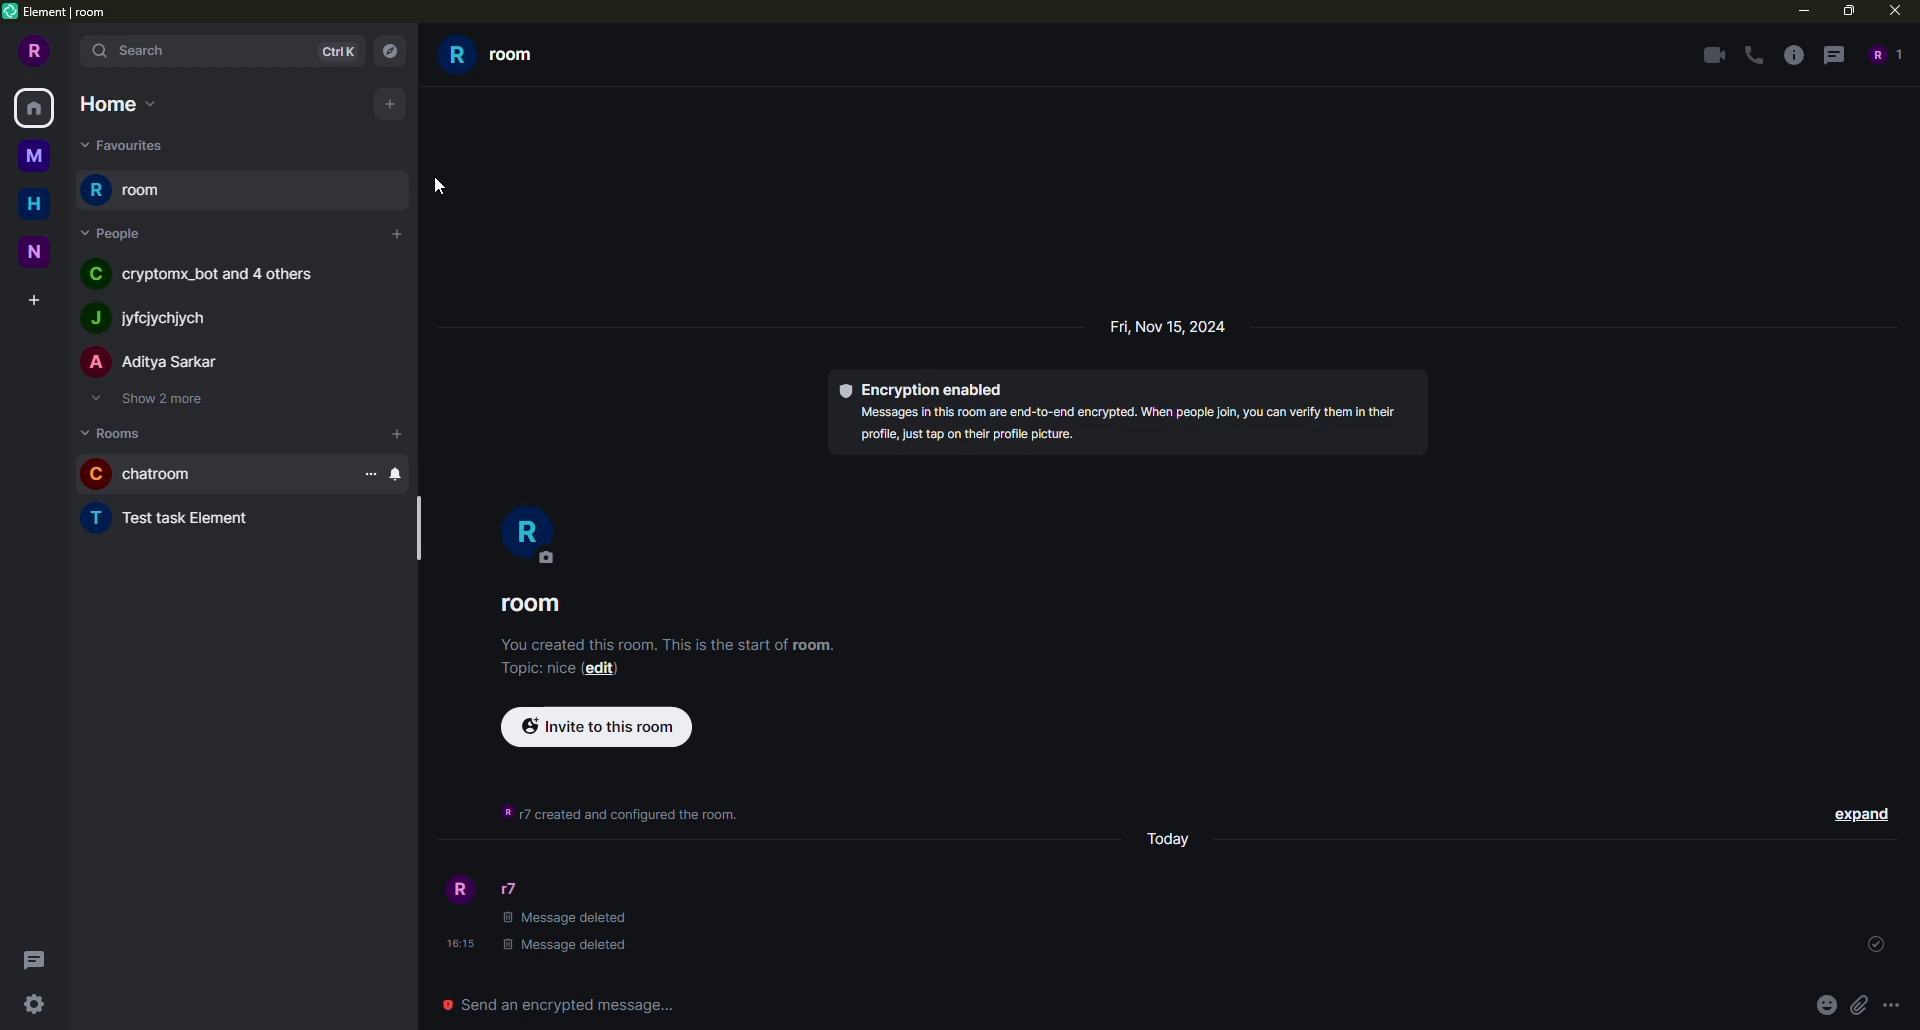  Describe the element at coordinates (60, 11) in the screenshot. I see `element` at that location.